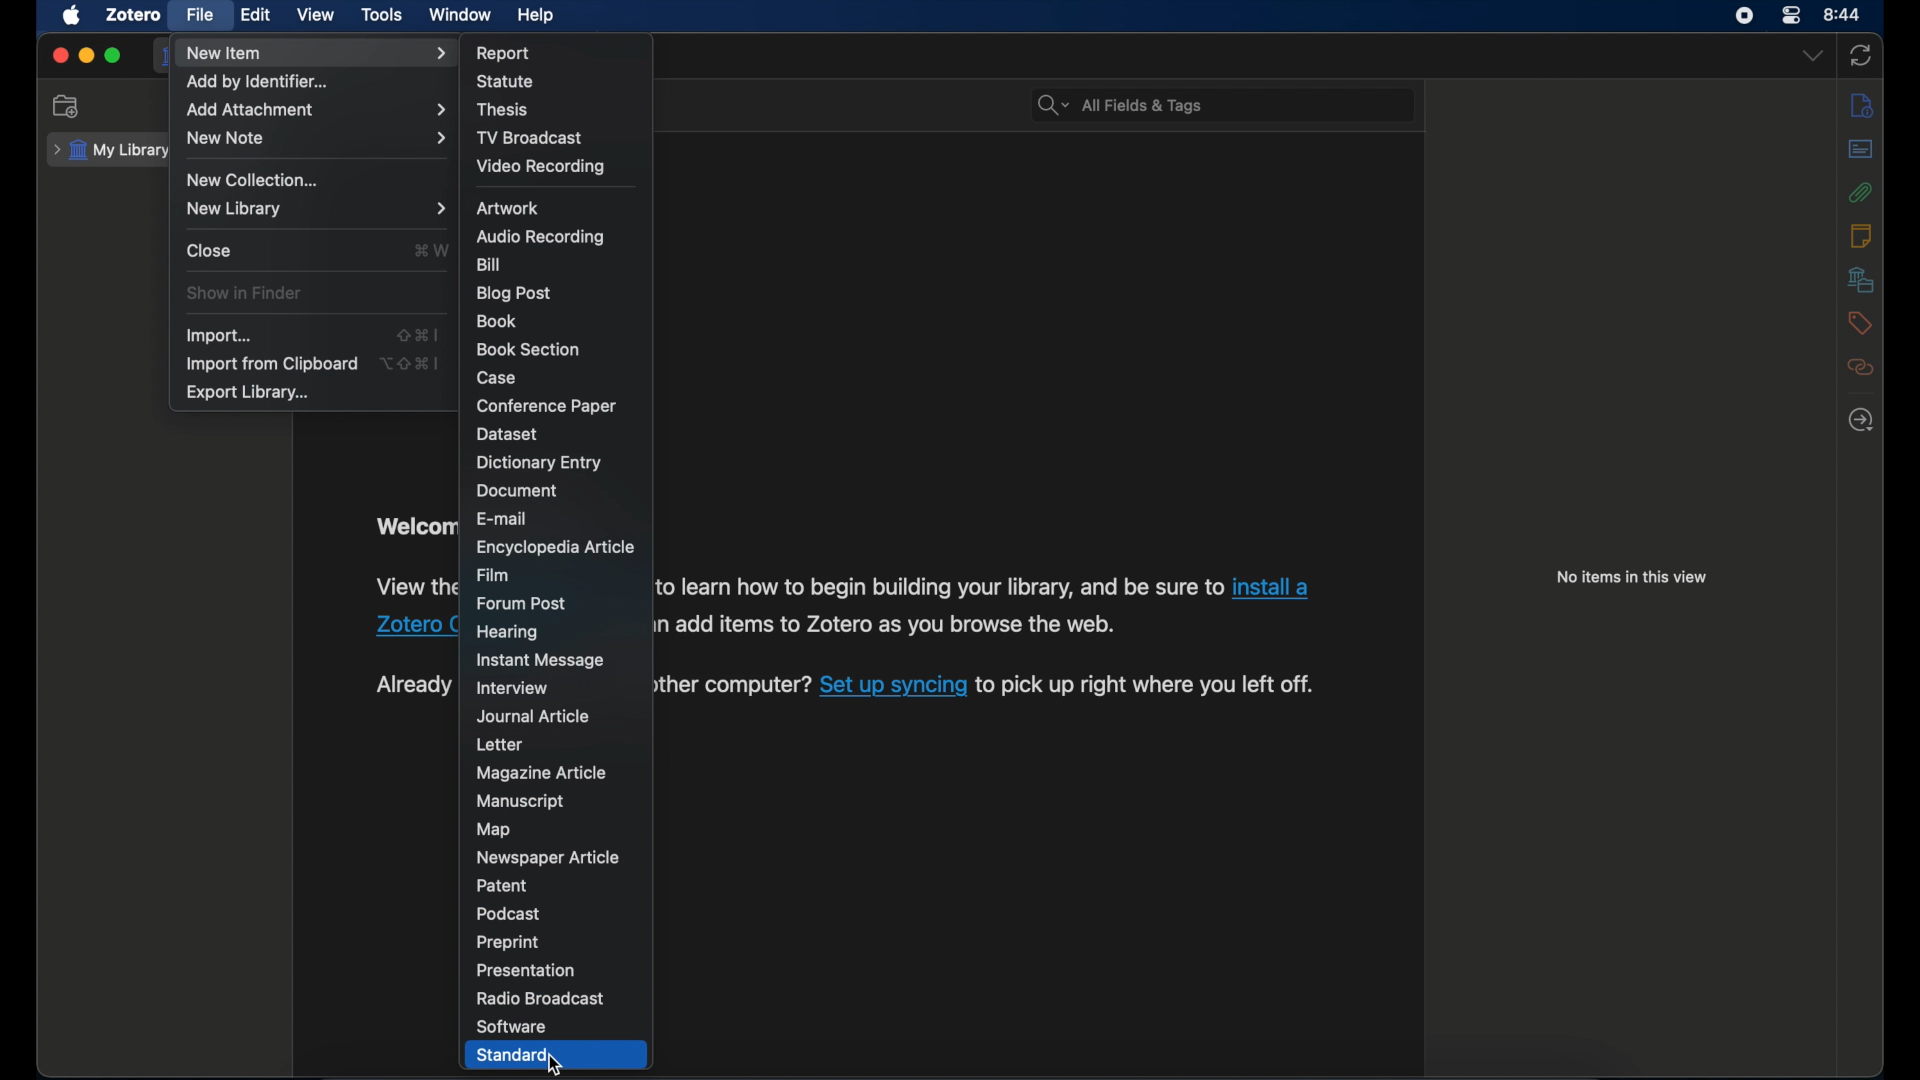  Describe the element at coordinates (68, 107) in the screenshot. I see `new collection` at that location.